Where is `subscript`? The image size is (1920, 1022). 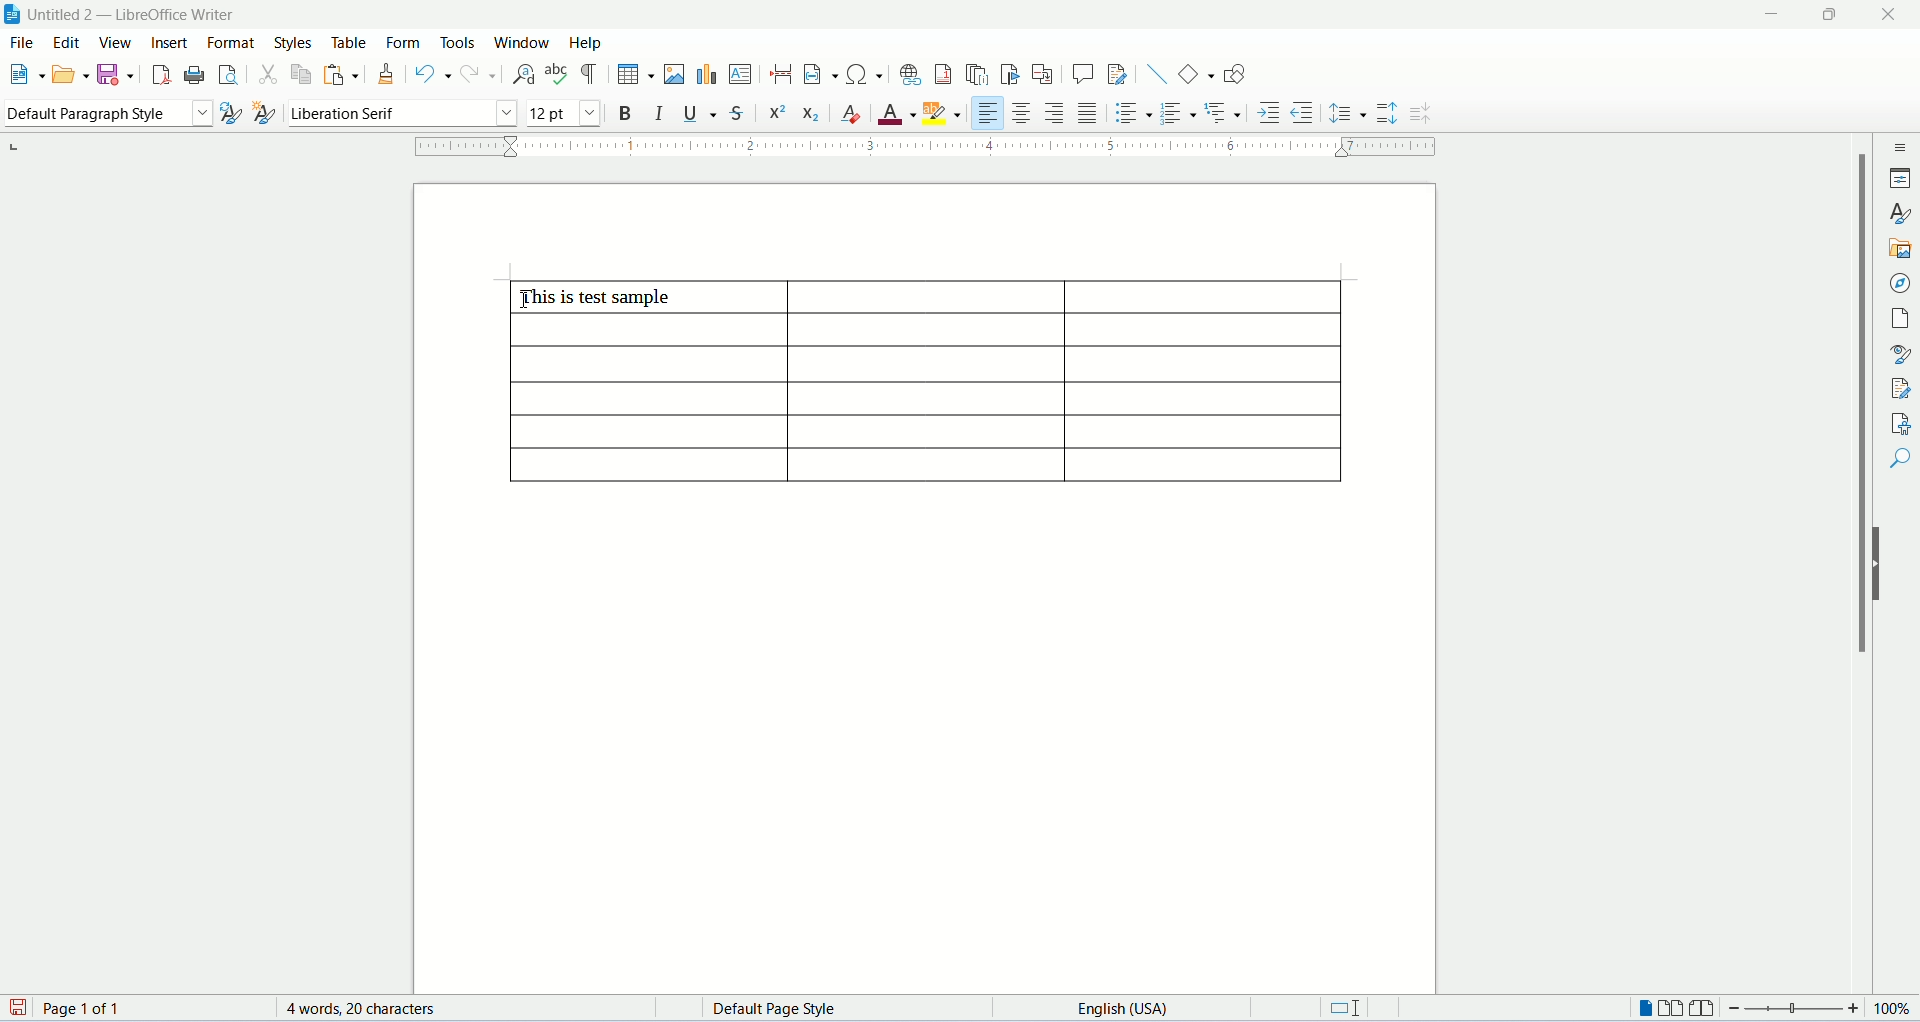 subscript is located at coordinates (808, 116).